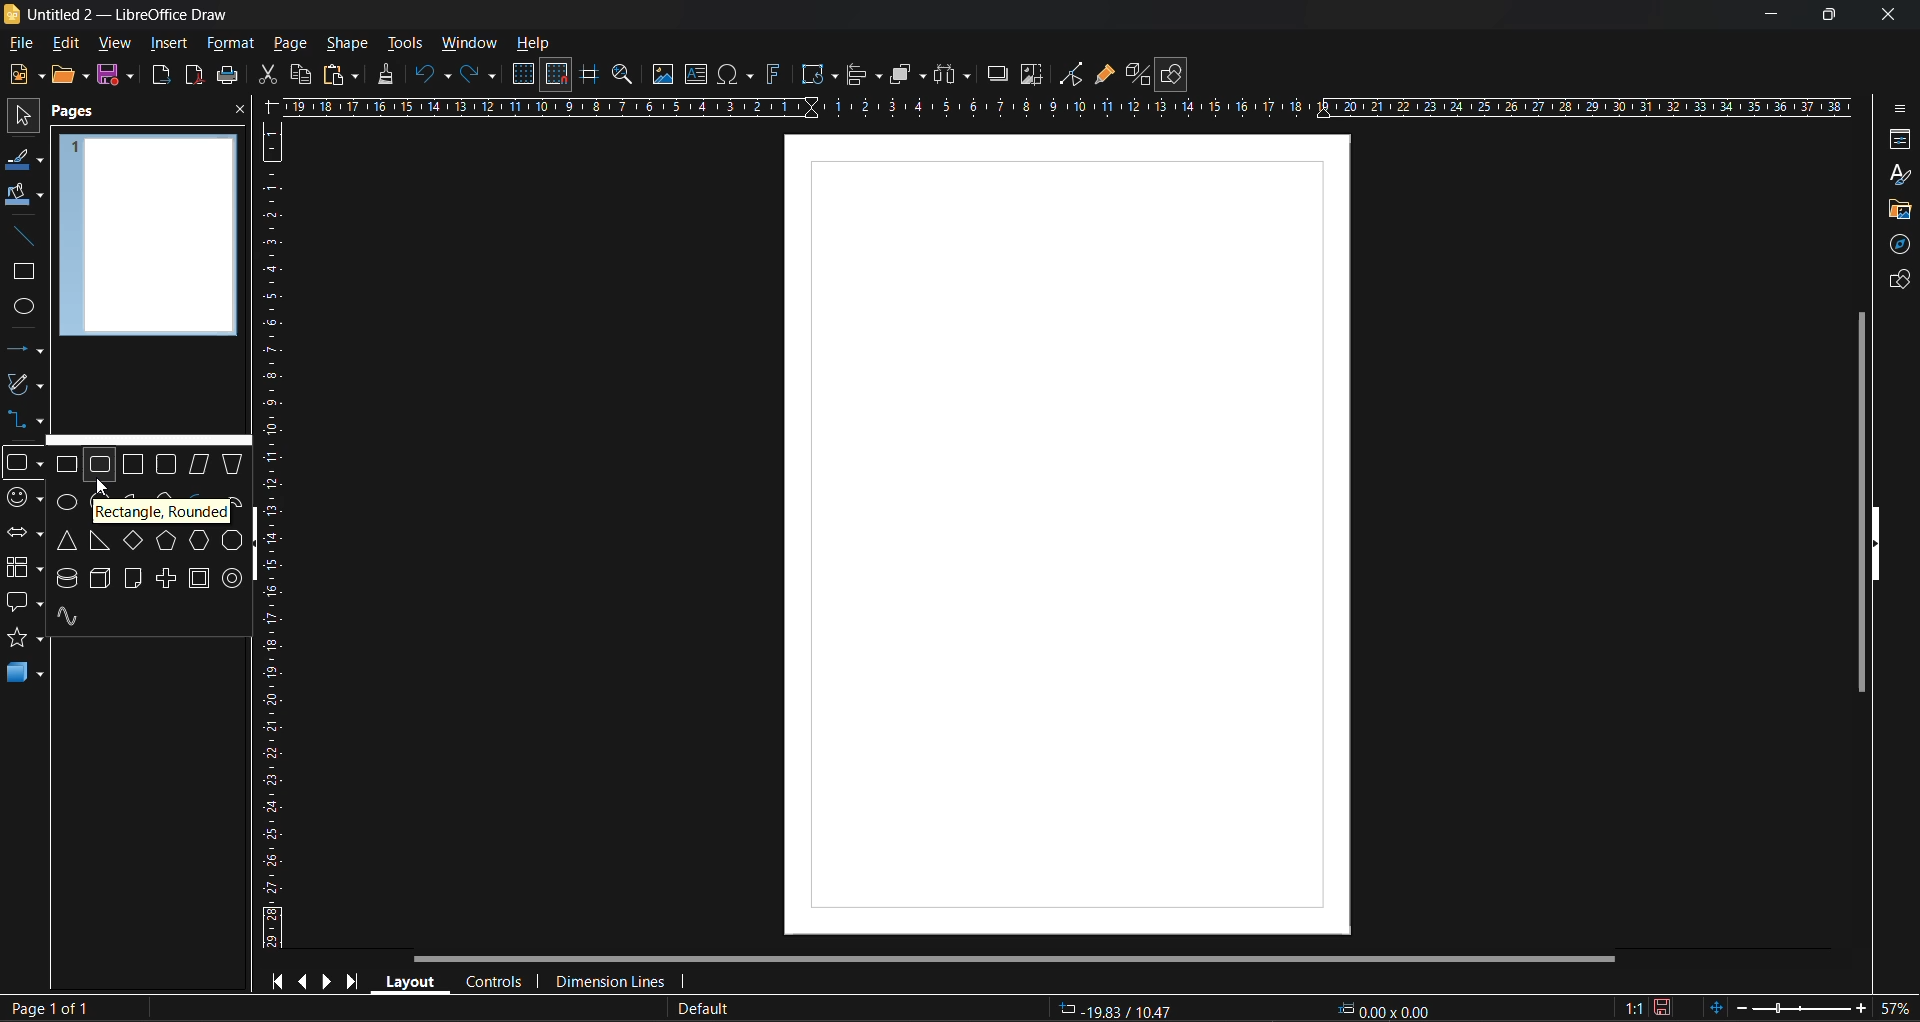 The image size is (1920, 1022). Describe the element at coordinates (1860, 1010) in the screenshot. I see `zoom in` at that location.